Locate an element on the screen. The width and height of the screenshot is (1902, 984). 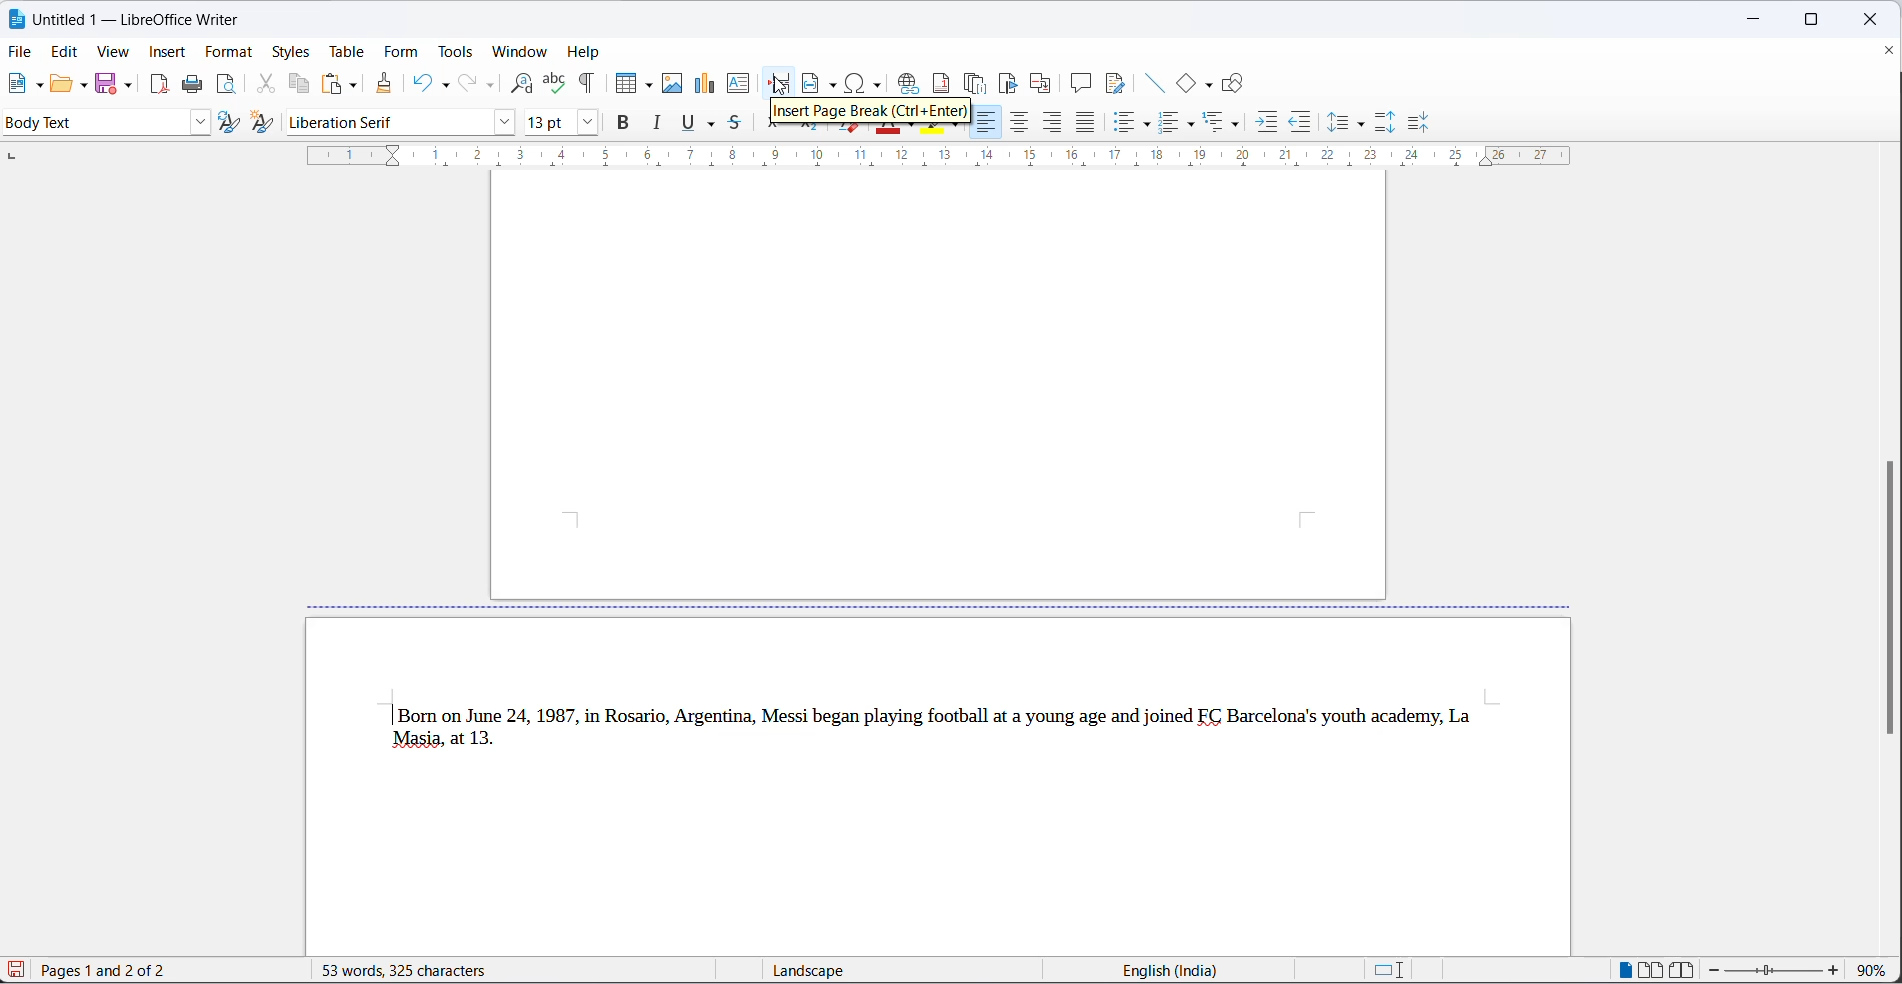
redo is located at coordinates (465, 84).